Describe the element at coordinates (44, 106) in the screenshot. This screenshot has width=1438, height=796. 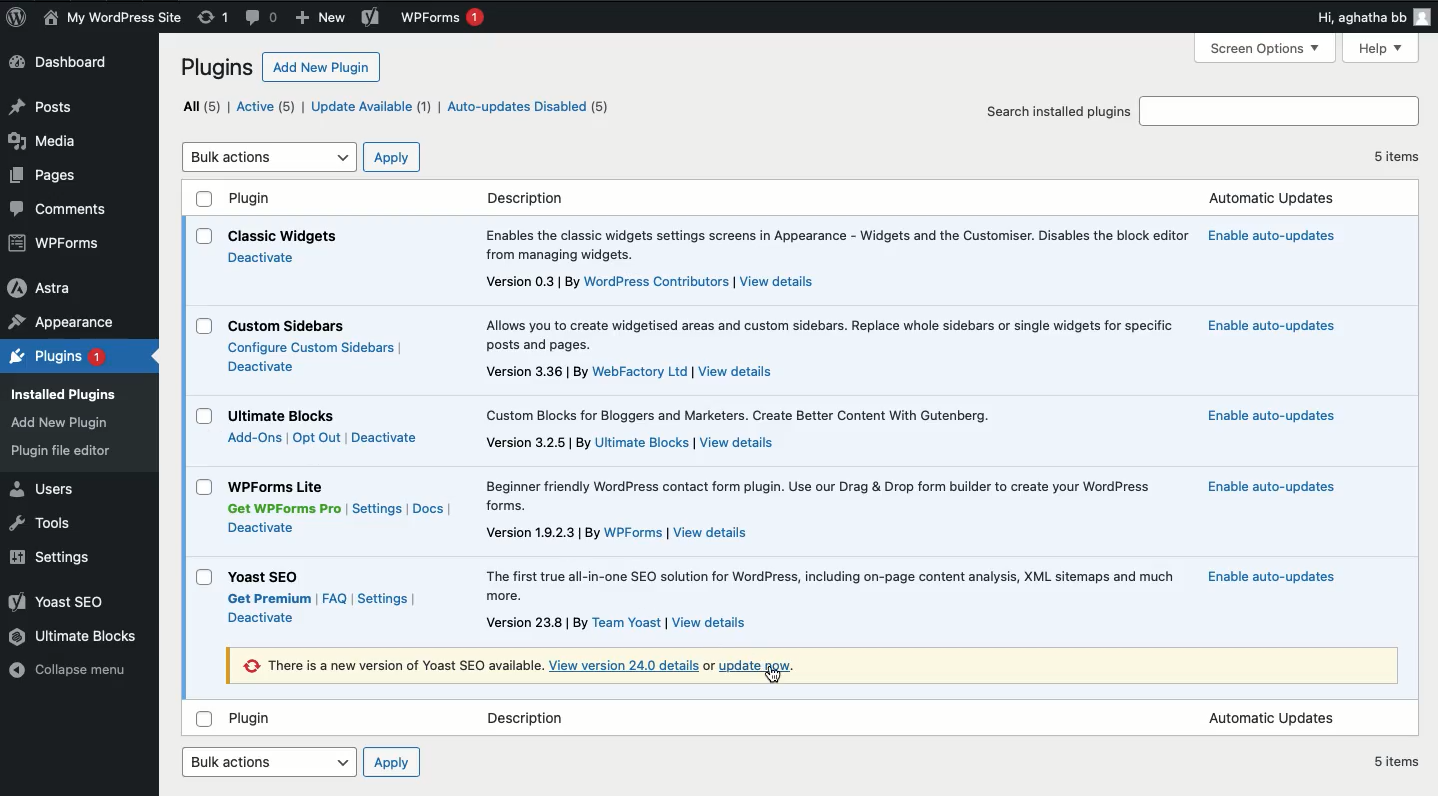
I see `Posts` at that location.